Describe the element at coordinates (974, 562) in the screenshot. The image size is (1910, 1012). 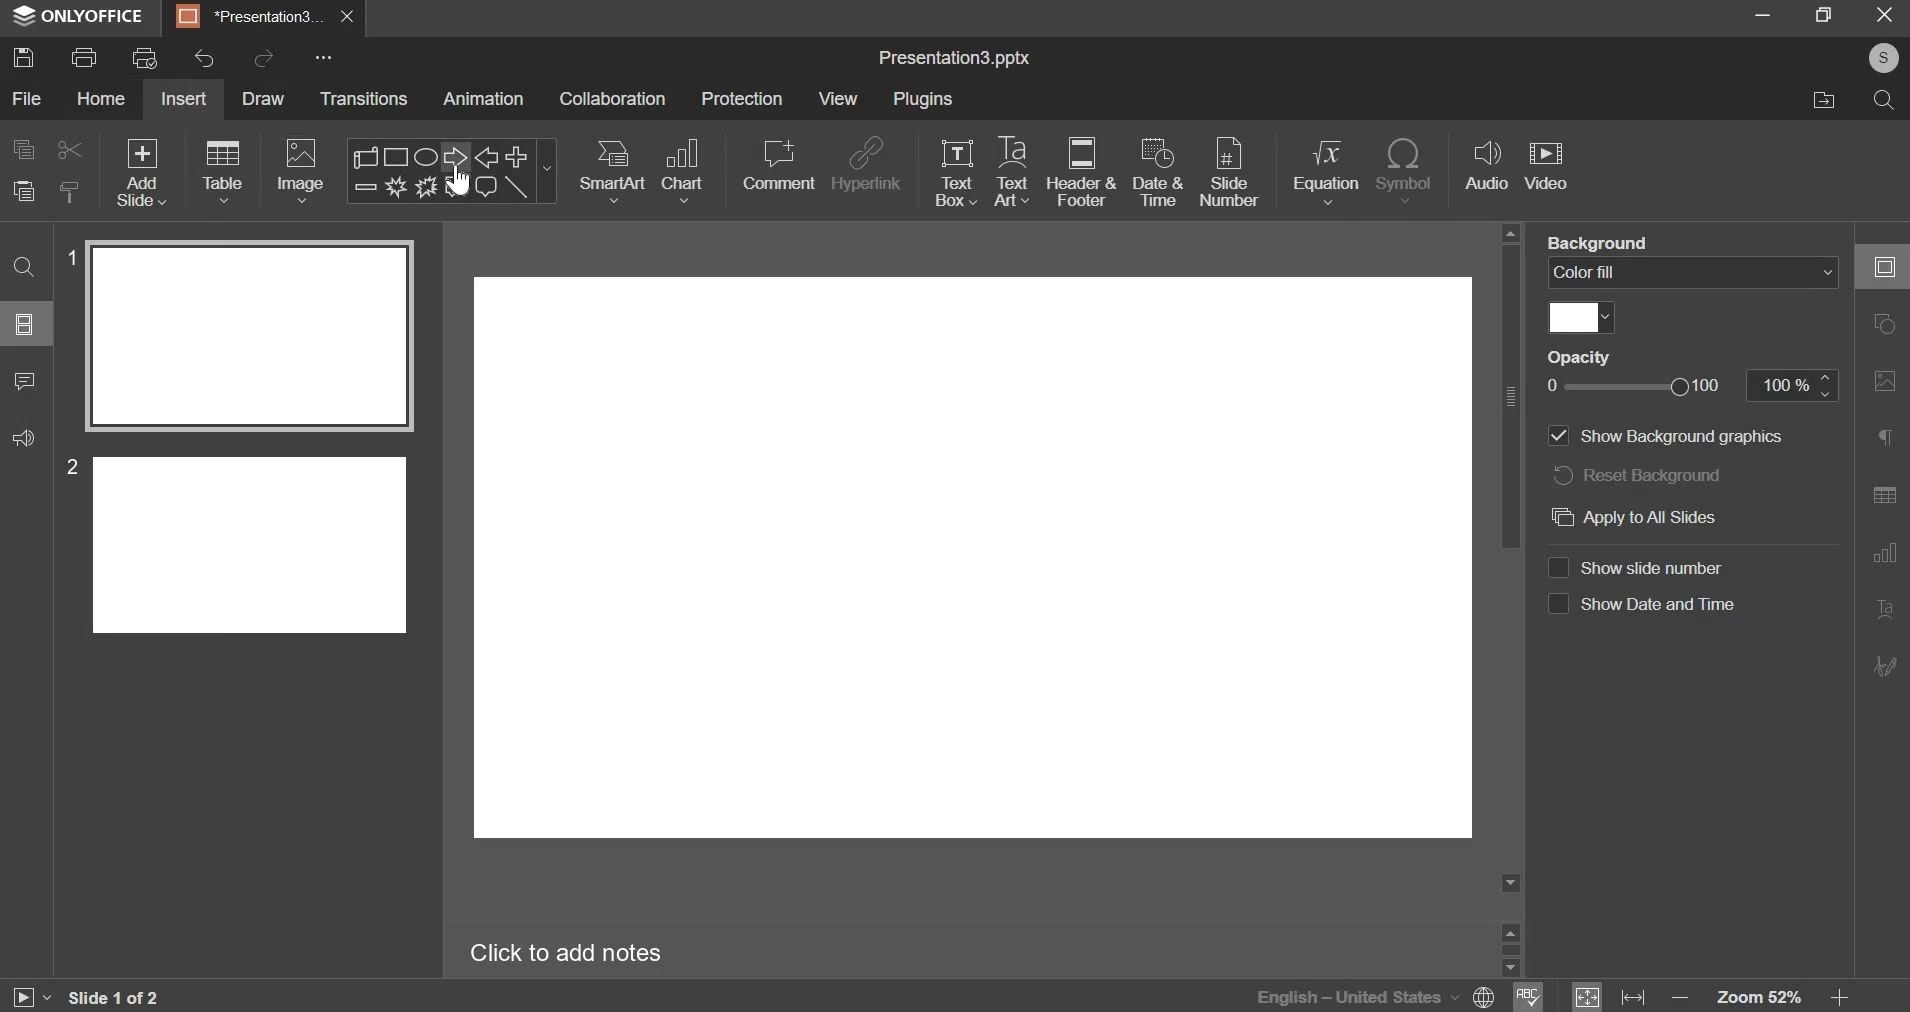
I see `editor` at that location.